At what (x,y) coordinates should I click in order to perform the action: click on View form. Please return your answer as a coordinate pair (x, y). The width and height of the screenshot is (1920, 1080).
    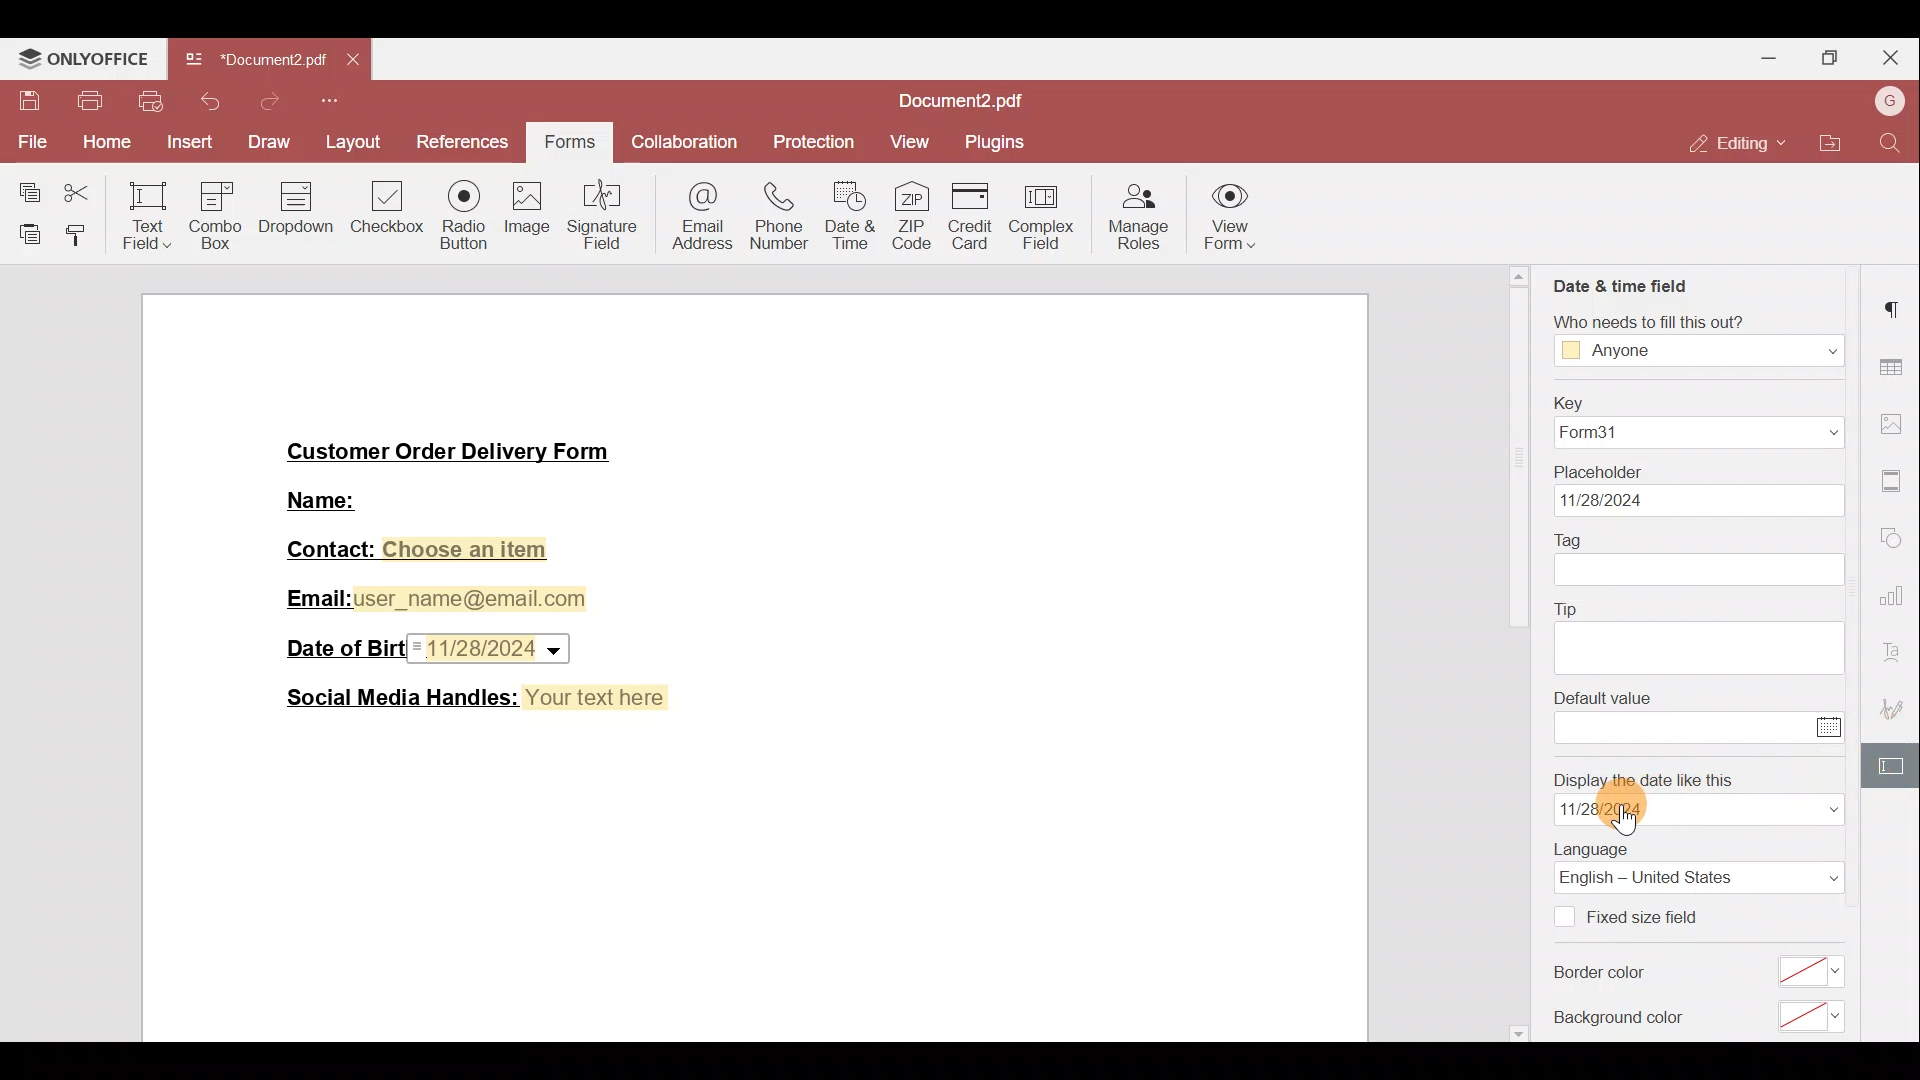
    Looking at the image, I should click on (1226, 221).